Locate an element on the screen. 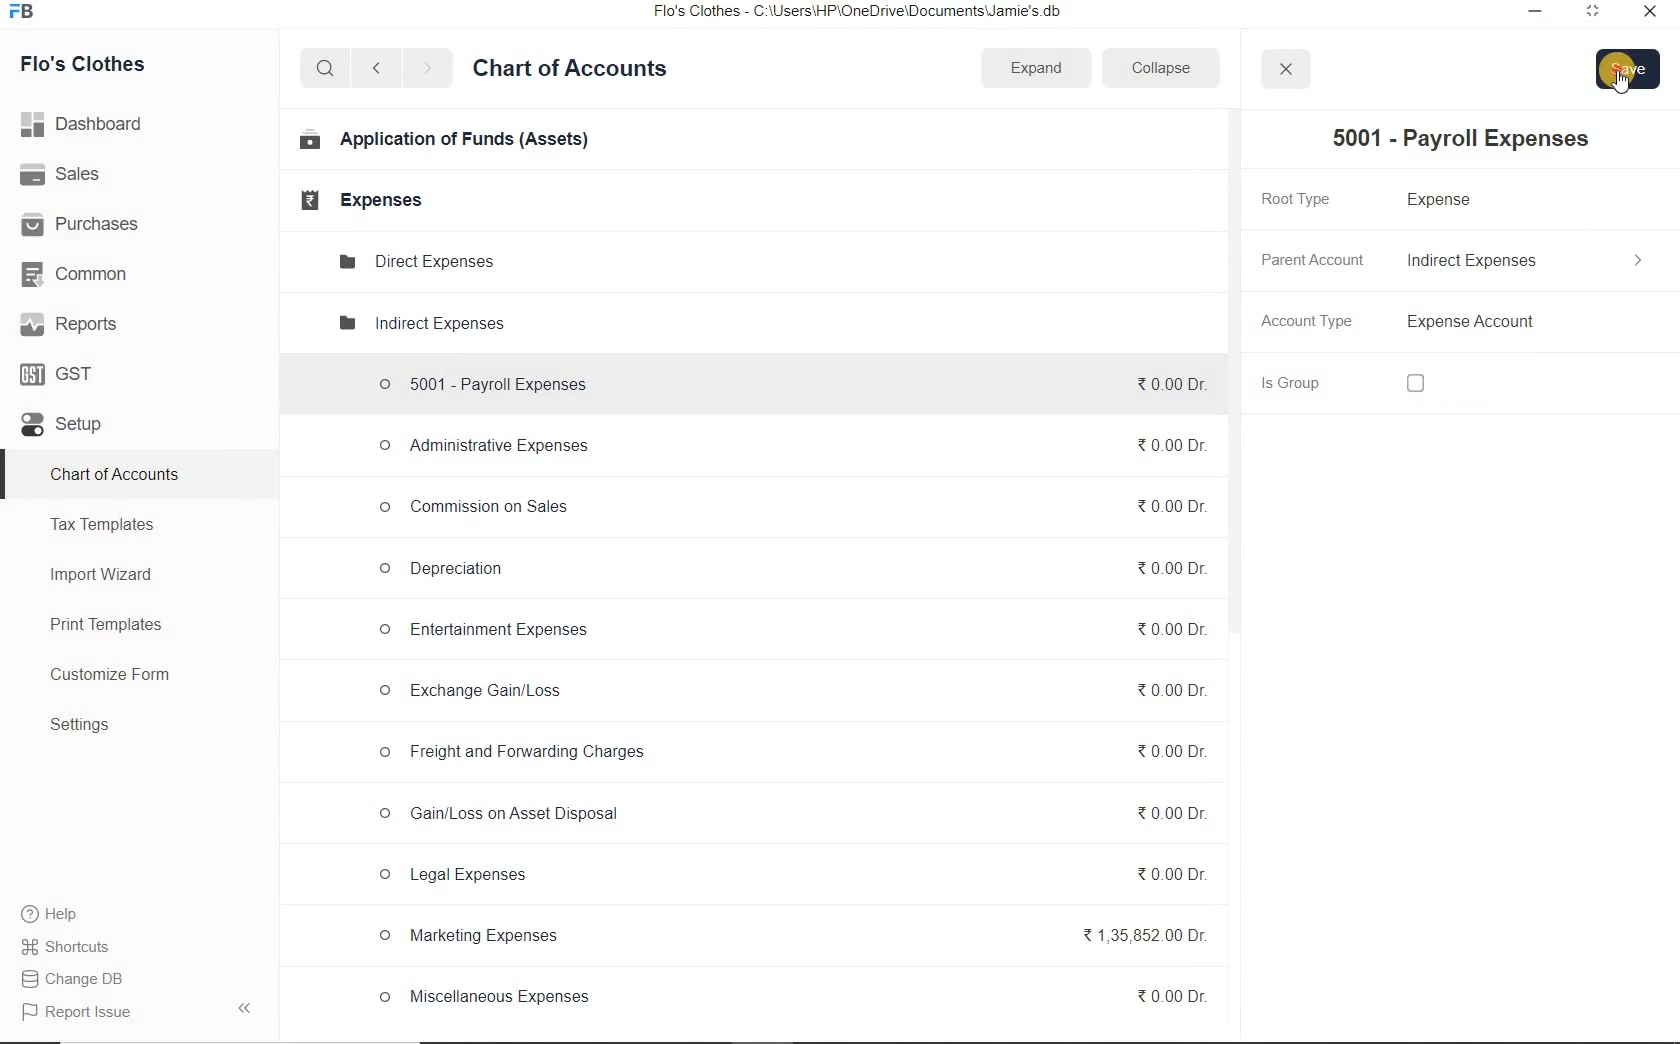  Chart of Accounts is located at coordinates (570, 71).